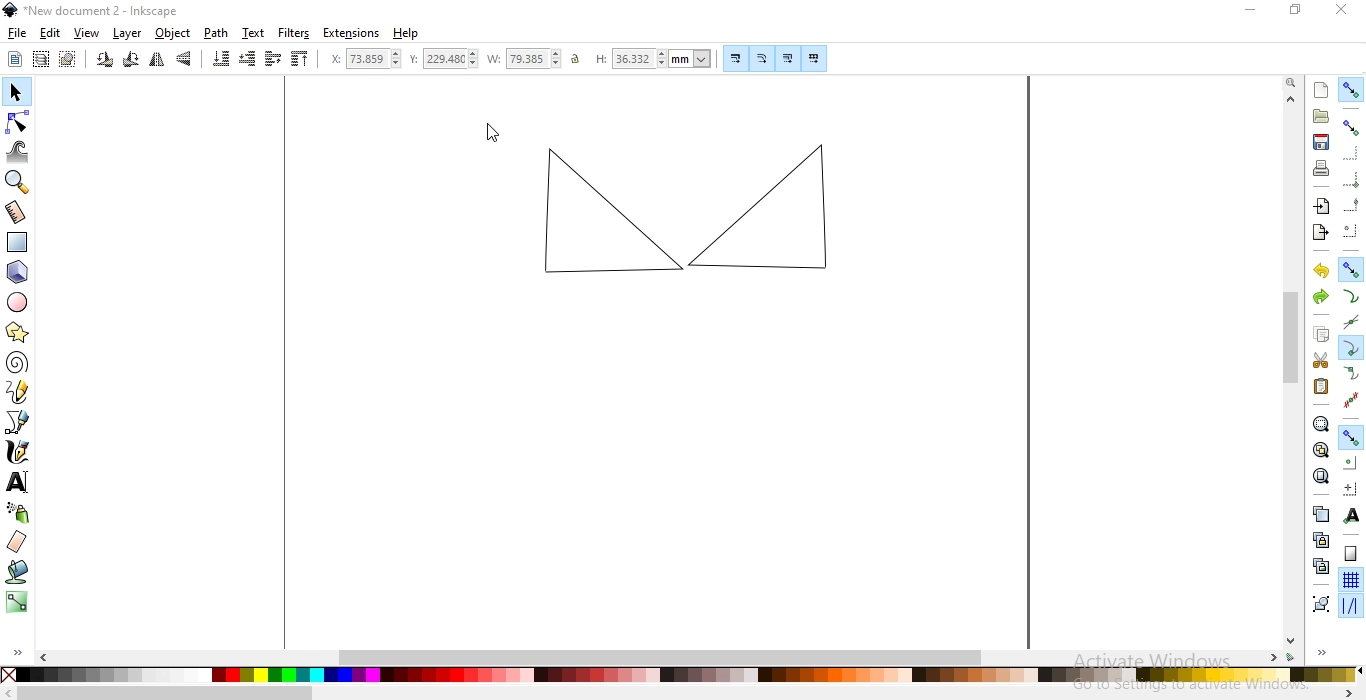  Describe the element at coordinates (1352, 346) in the screenshot. I see `snap cusp nodes incl rectangle corners` at that location.